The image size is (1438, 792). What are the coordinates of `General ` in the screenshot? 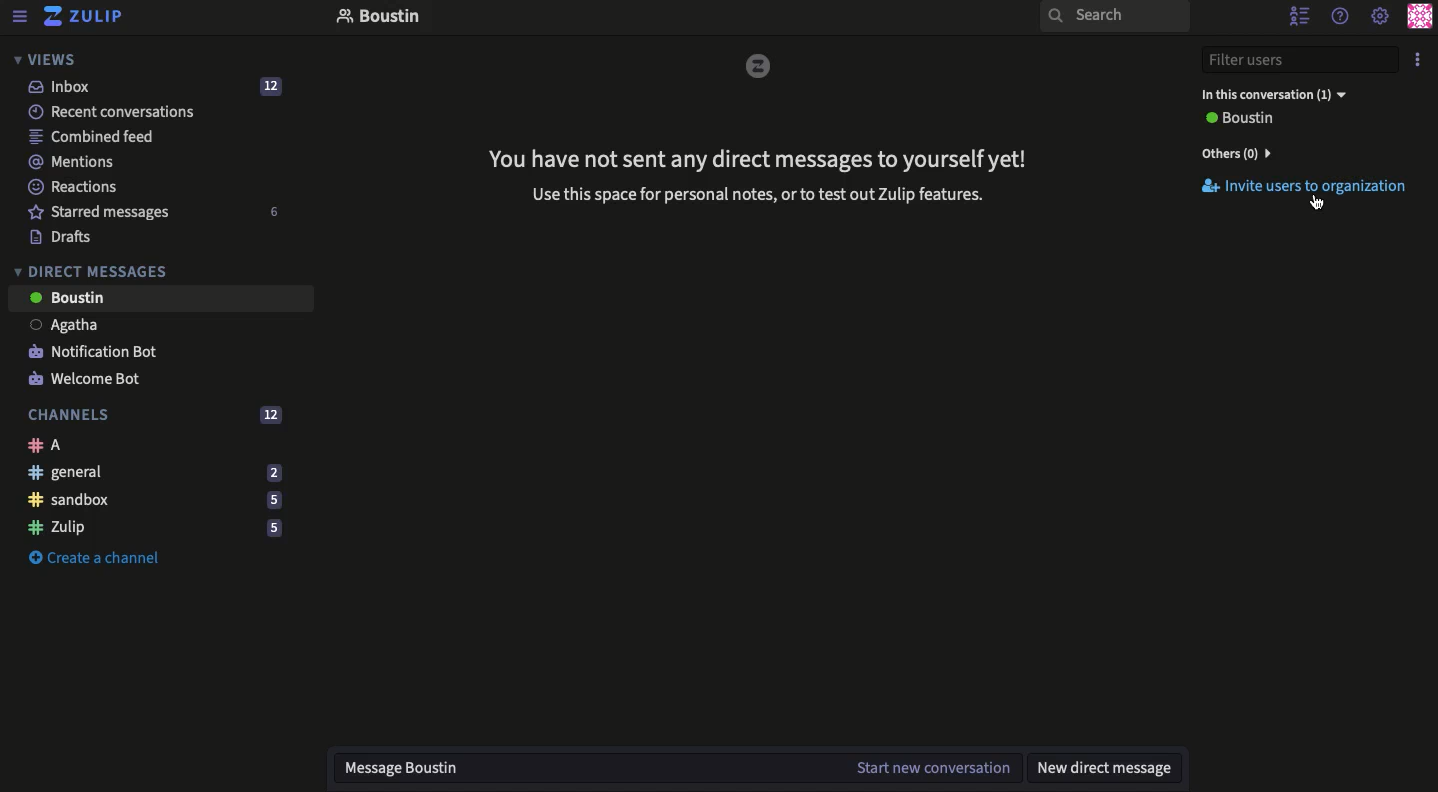 It's located at (149, 471).